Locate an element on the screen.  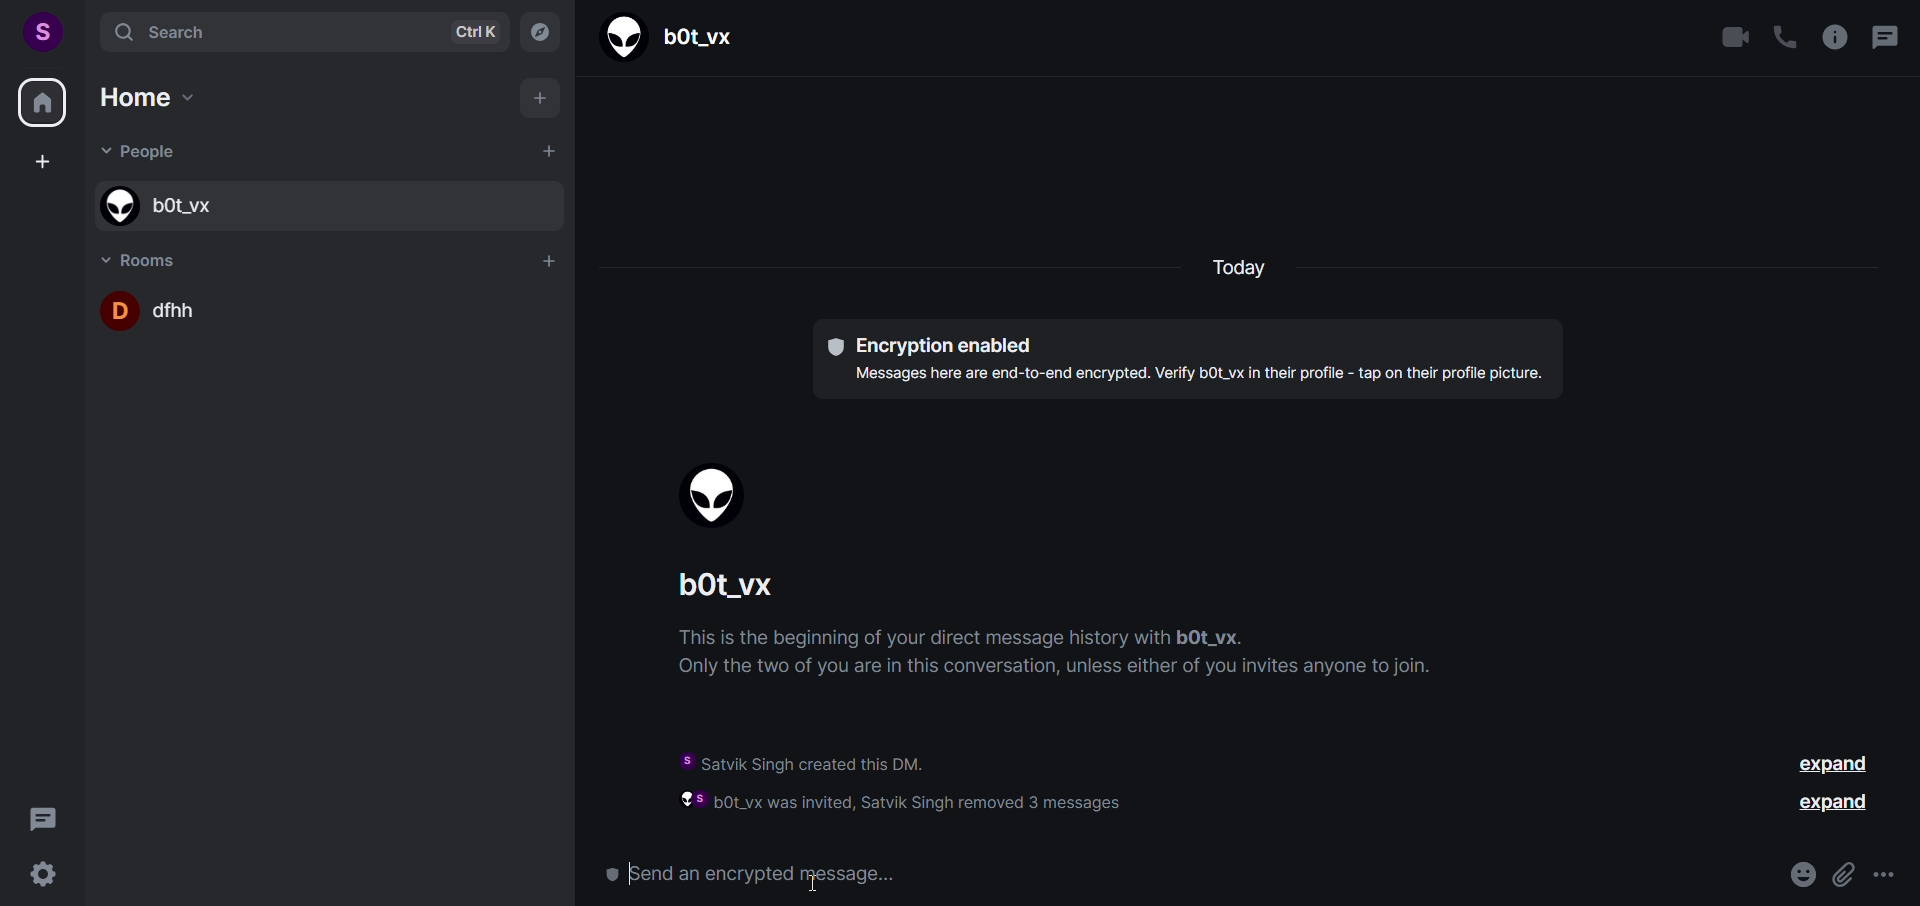
text is located at coordinates (1193, 359).